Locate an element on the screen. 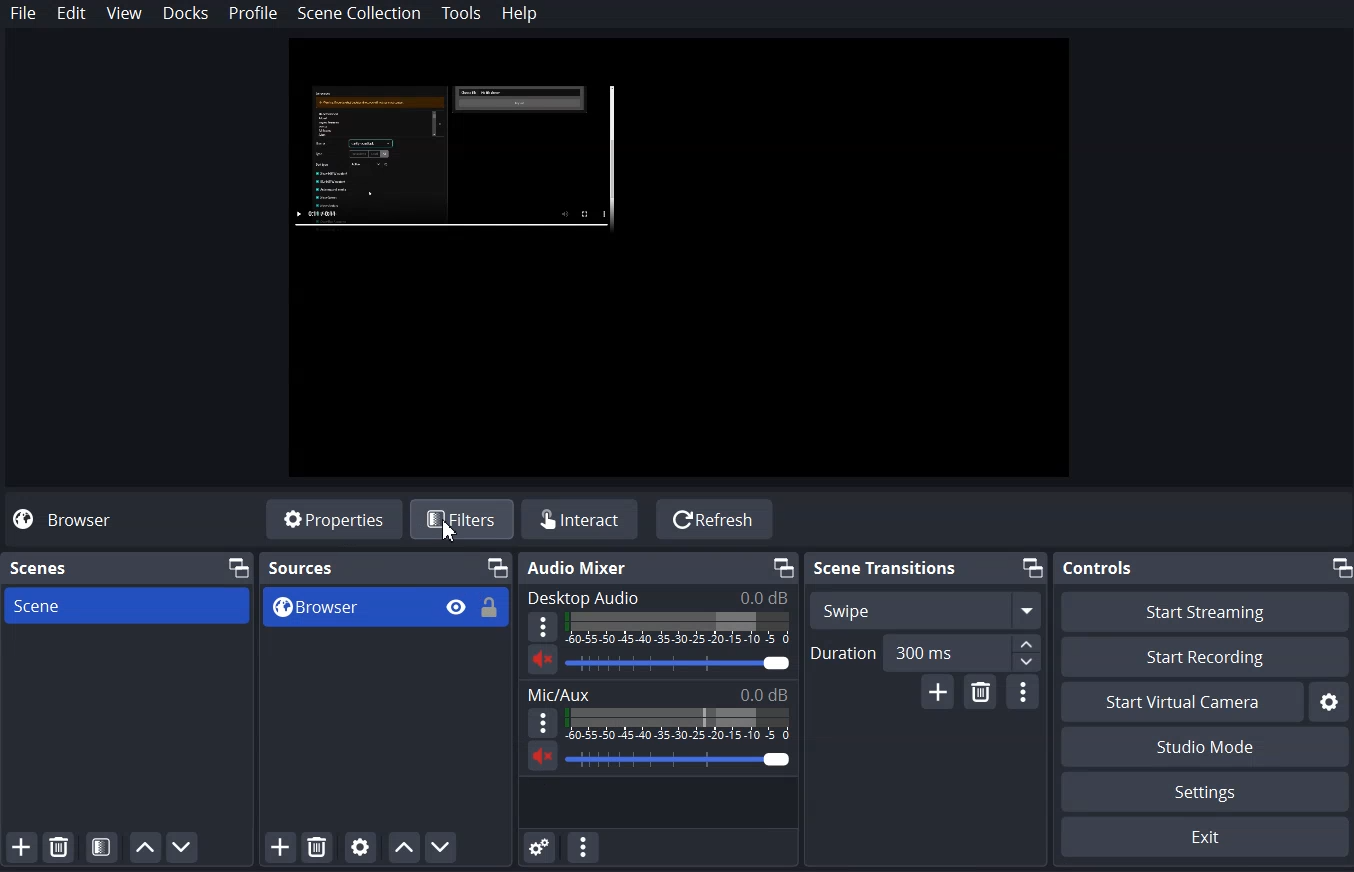 The height and width of the screenshot is (872, 1354). Settings is located at coordinates (1330, 702).